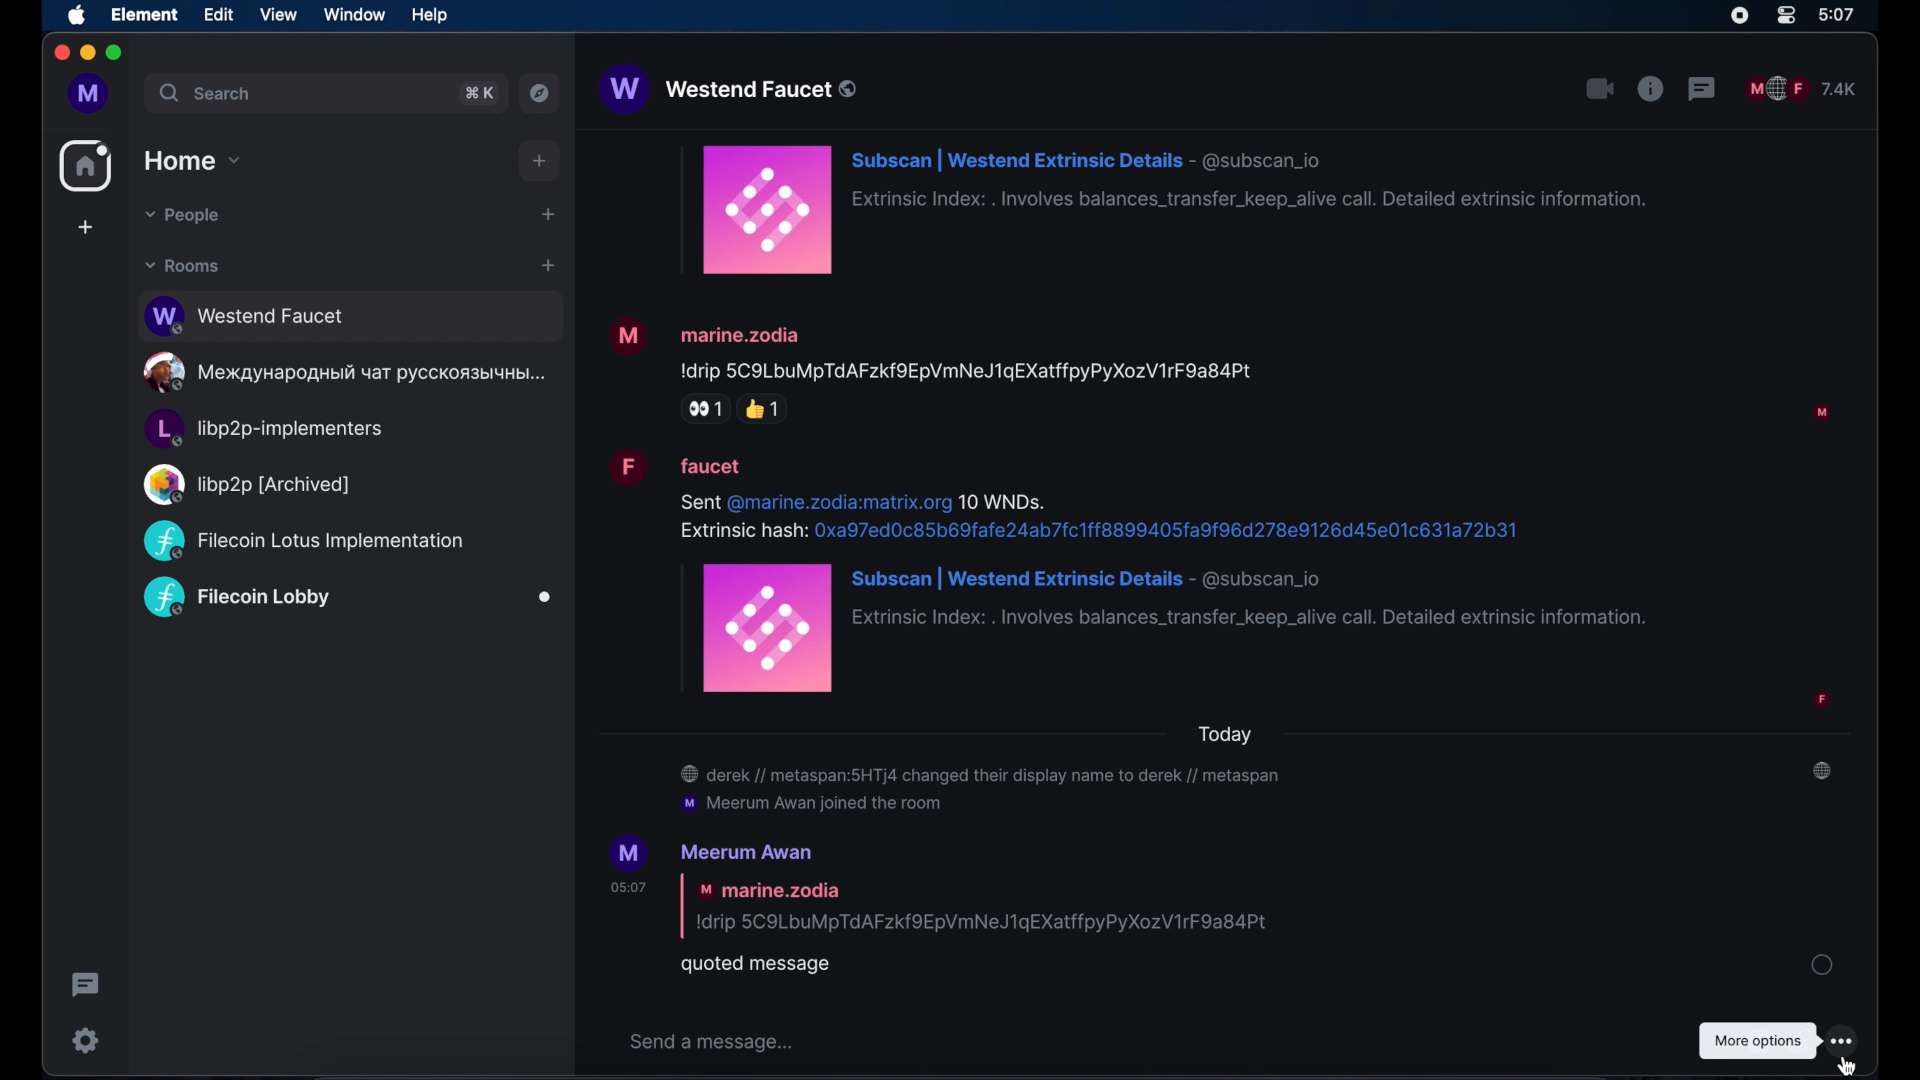 This screenshot has width=1920, height=1080. What do you see at coordinates (87, 228) in the screenshot?
I see `create  space` at bounding box center [87, 228].